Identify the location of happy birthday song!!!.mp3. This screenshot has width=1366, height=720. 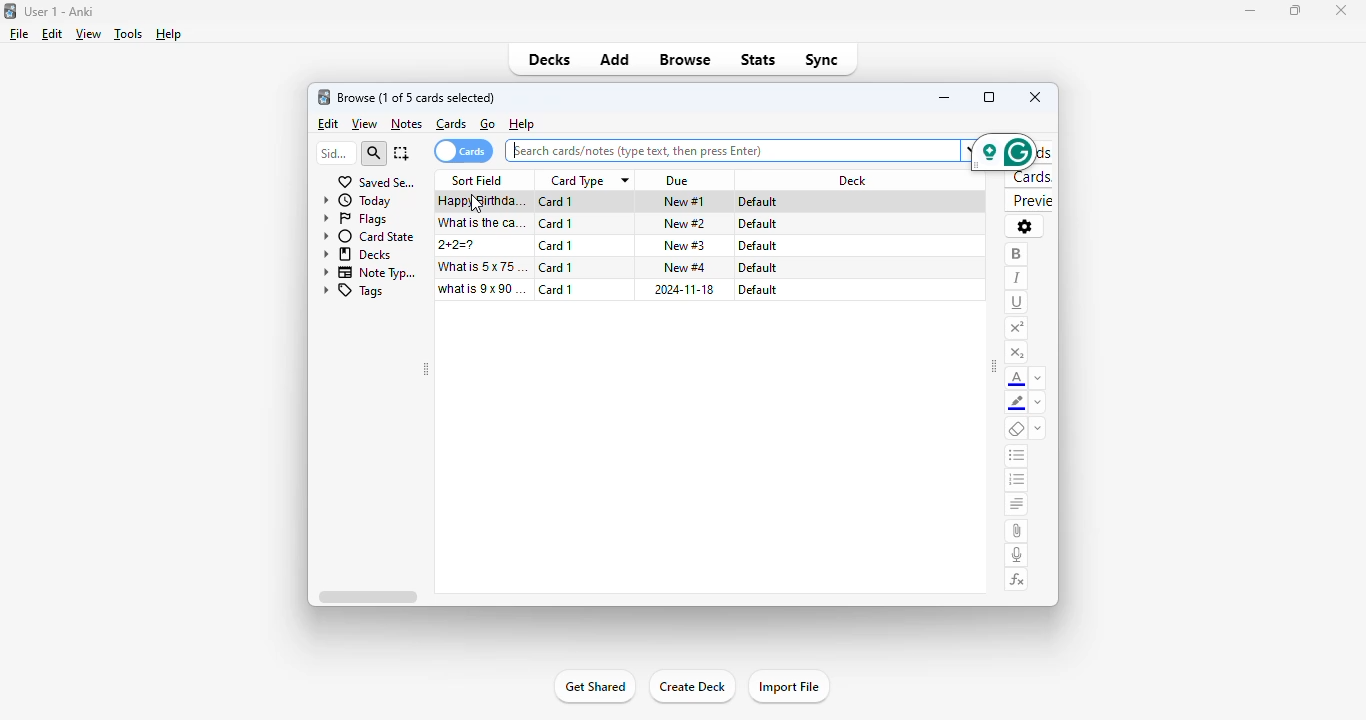
(483, 202).